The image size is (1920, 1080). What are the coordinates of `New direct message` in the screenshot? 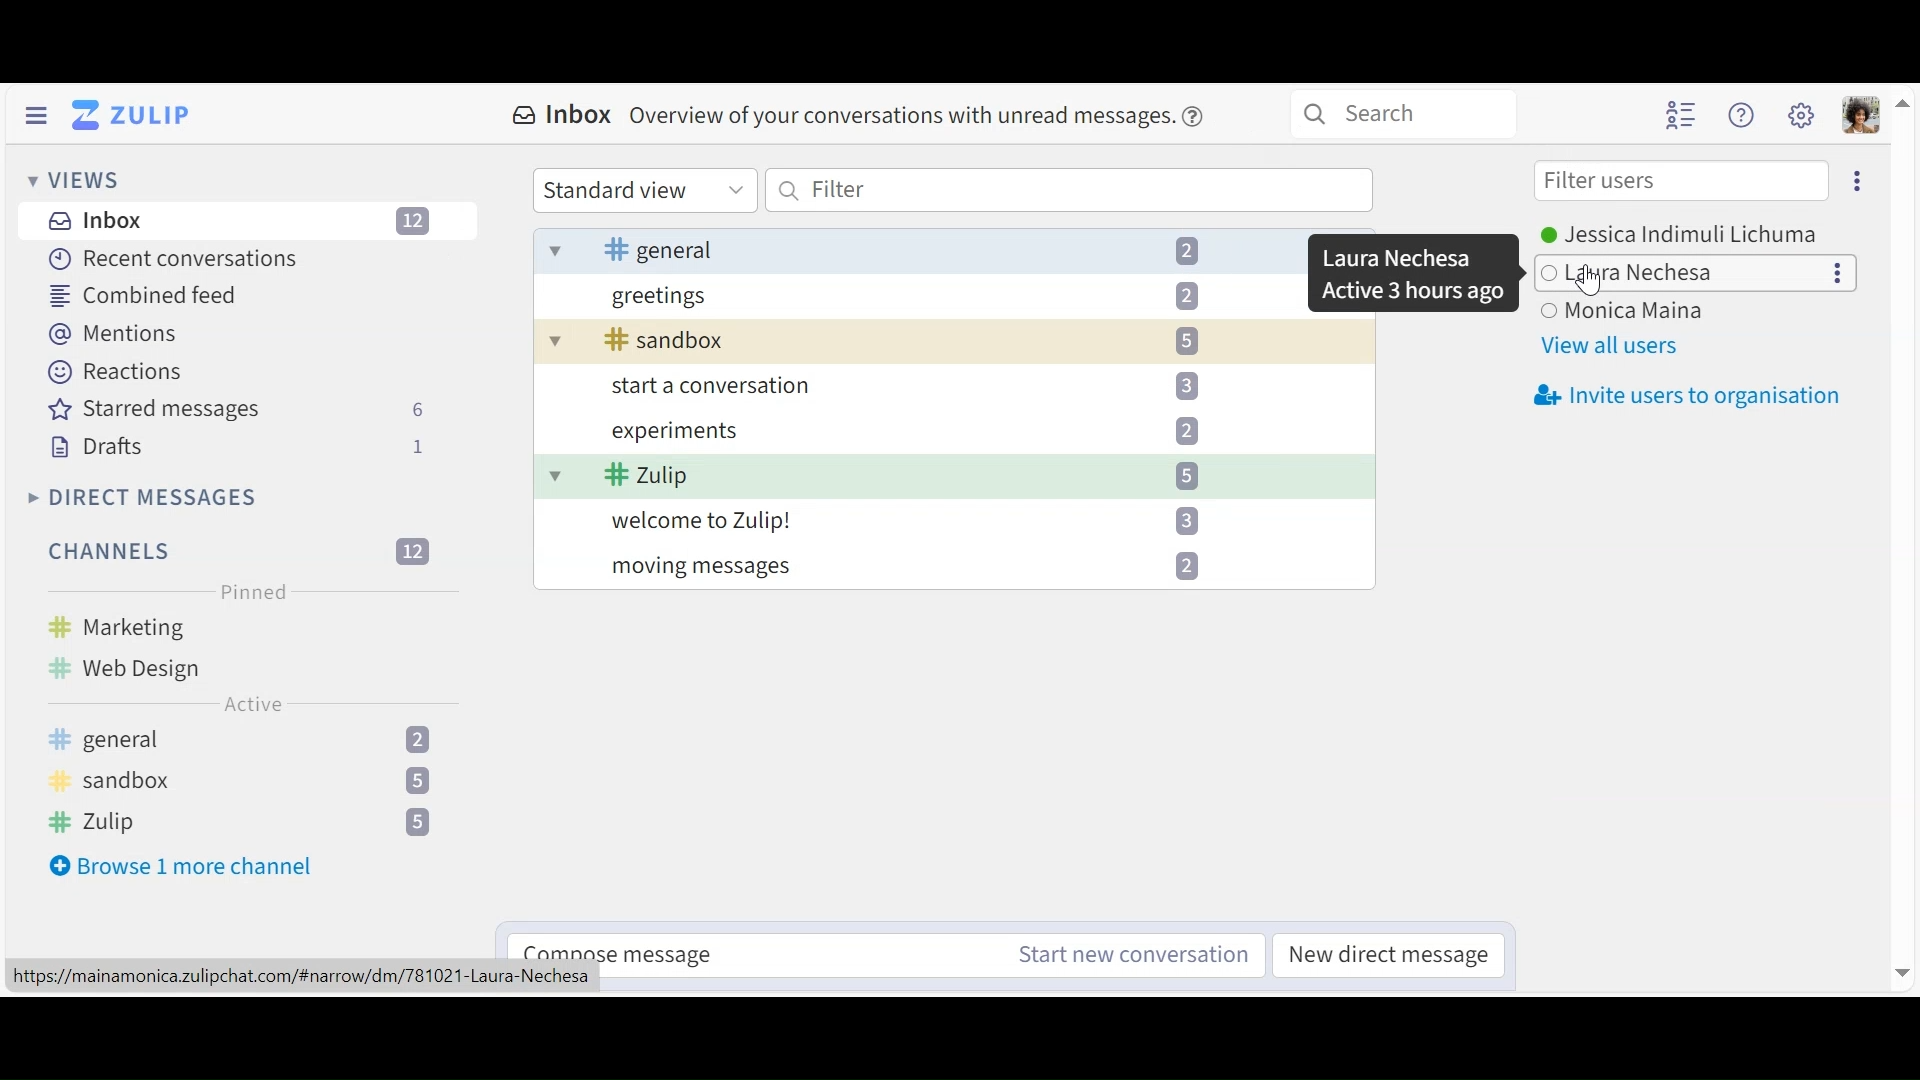 It's located at (1388, 954).